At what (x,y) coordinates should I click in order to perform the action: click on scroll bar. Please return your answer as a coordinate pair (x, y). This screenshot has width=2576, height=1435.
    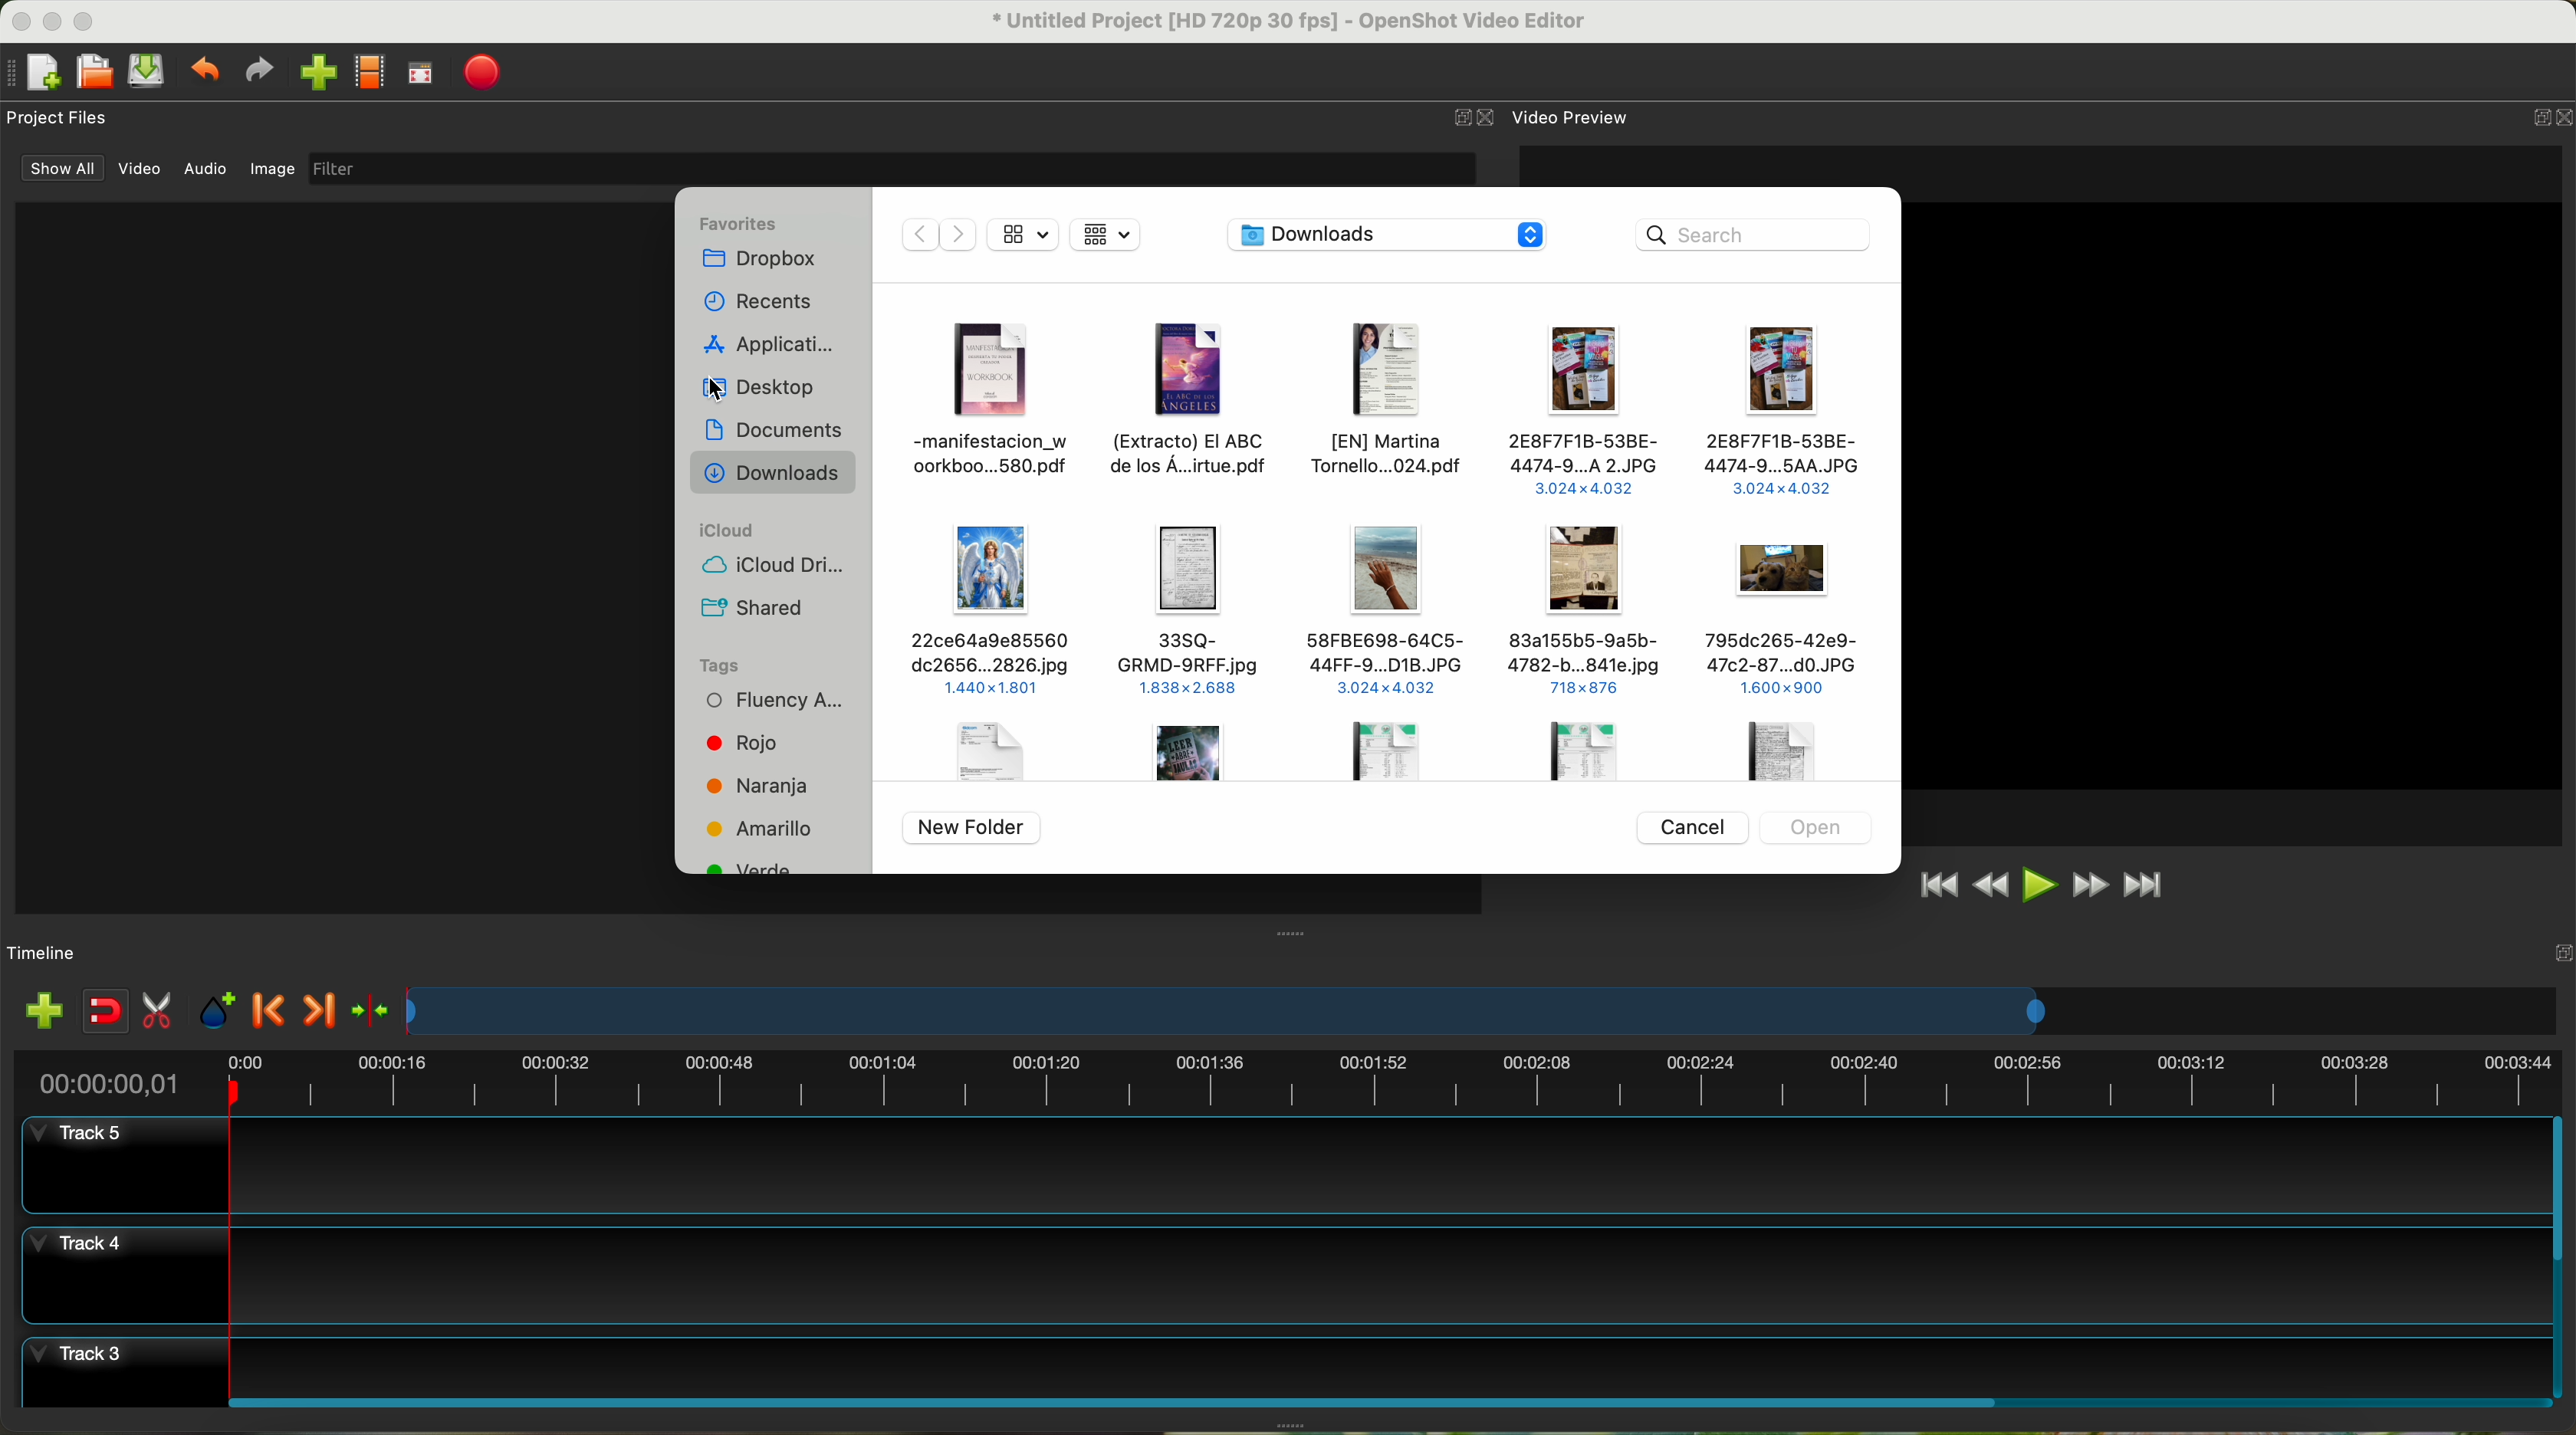
    Looking at the image, I should click on (1386, 1400).